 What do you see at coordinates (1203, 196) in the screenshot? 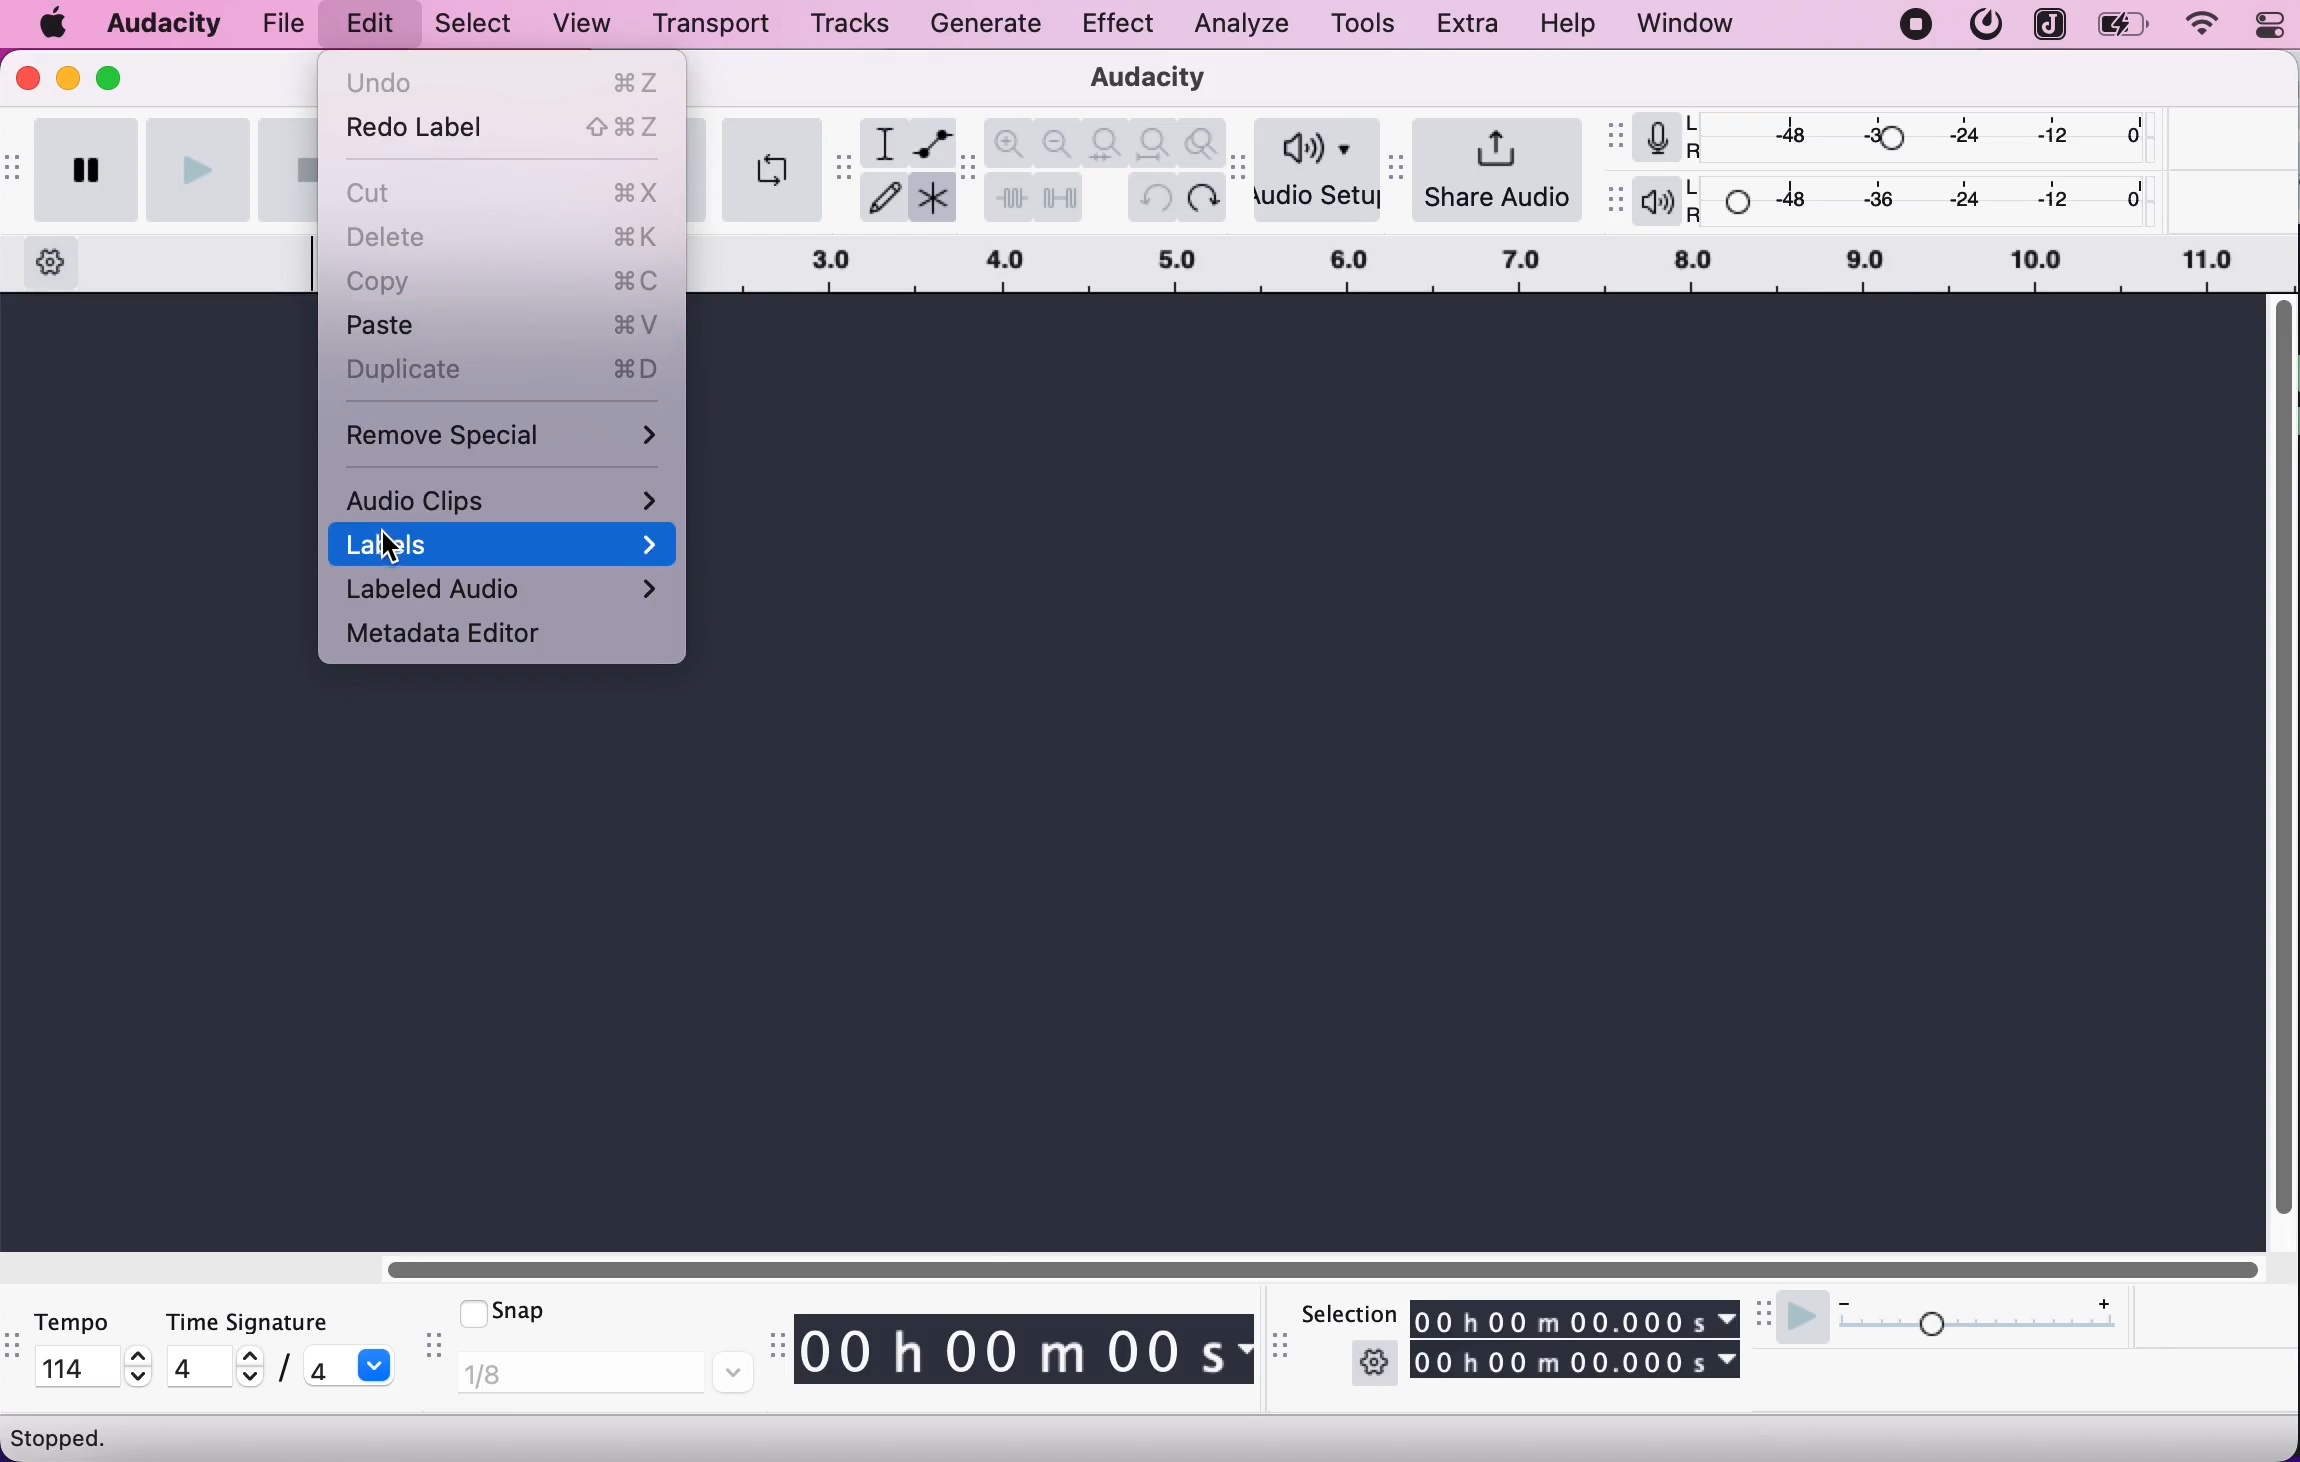
I see `redo` at bounding box center [1203, 196].